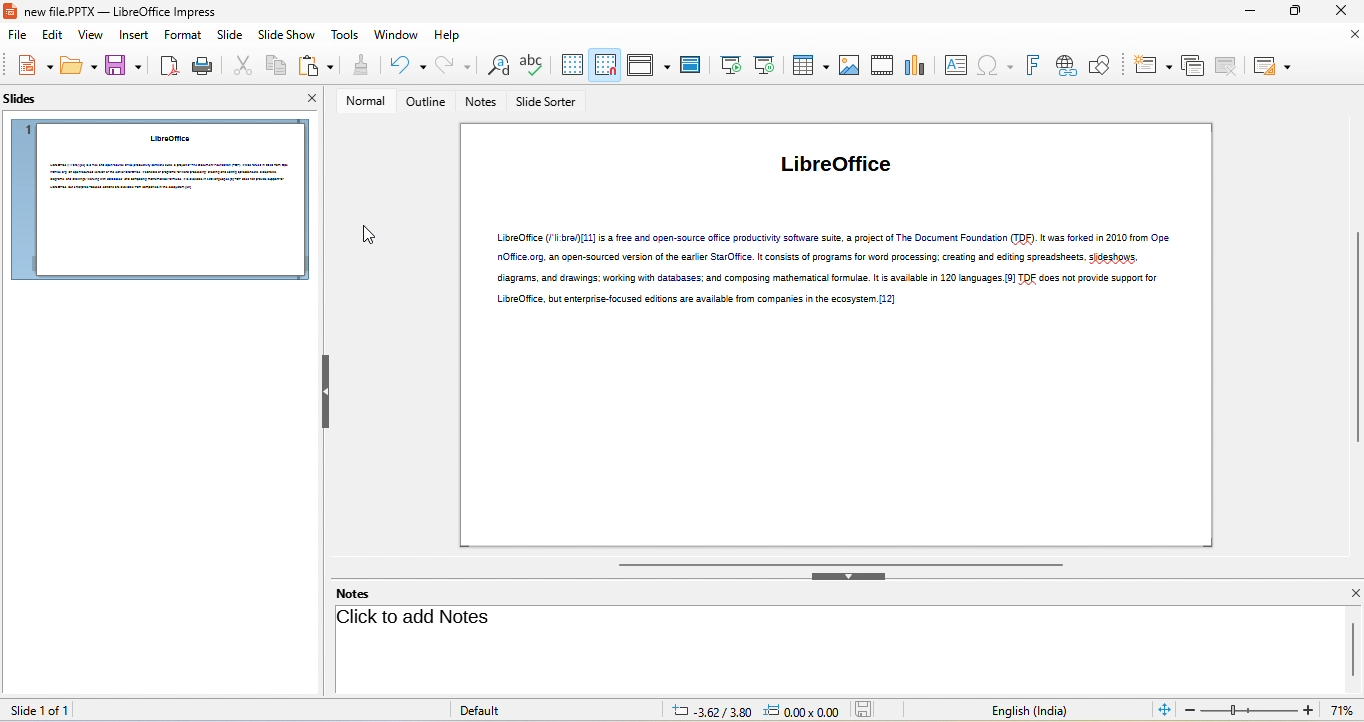  I want to click on font work text, so click(1031, 65).